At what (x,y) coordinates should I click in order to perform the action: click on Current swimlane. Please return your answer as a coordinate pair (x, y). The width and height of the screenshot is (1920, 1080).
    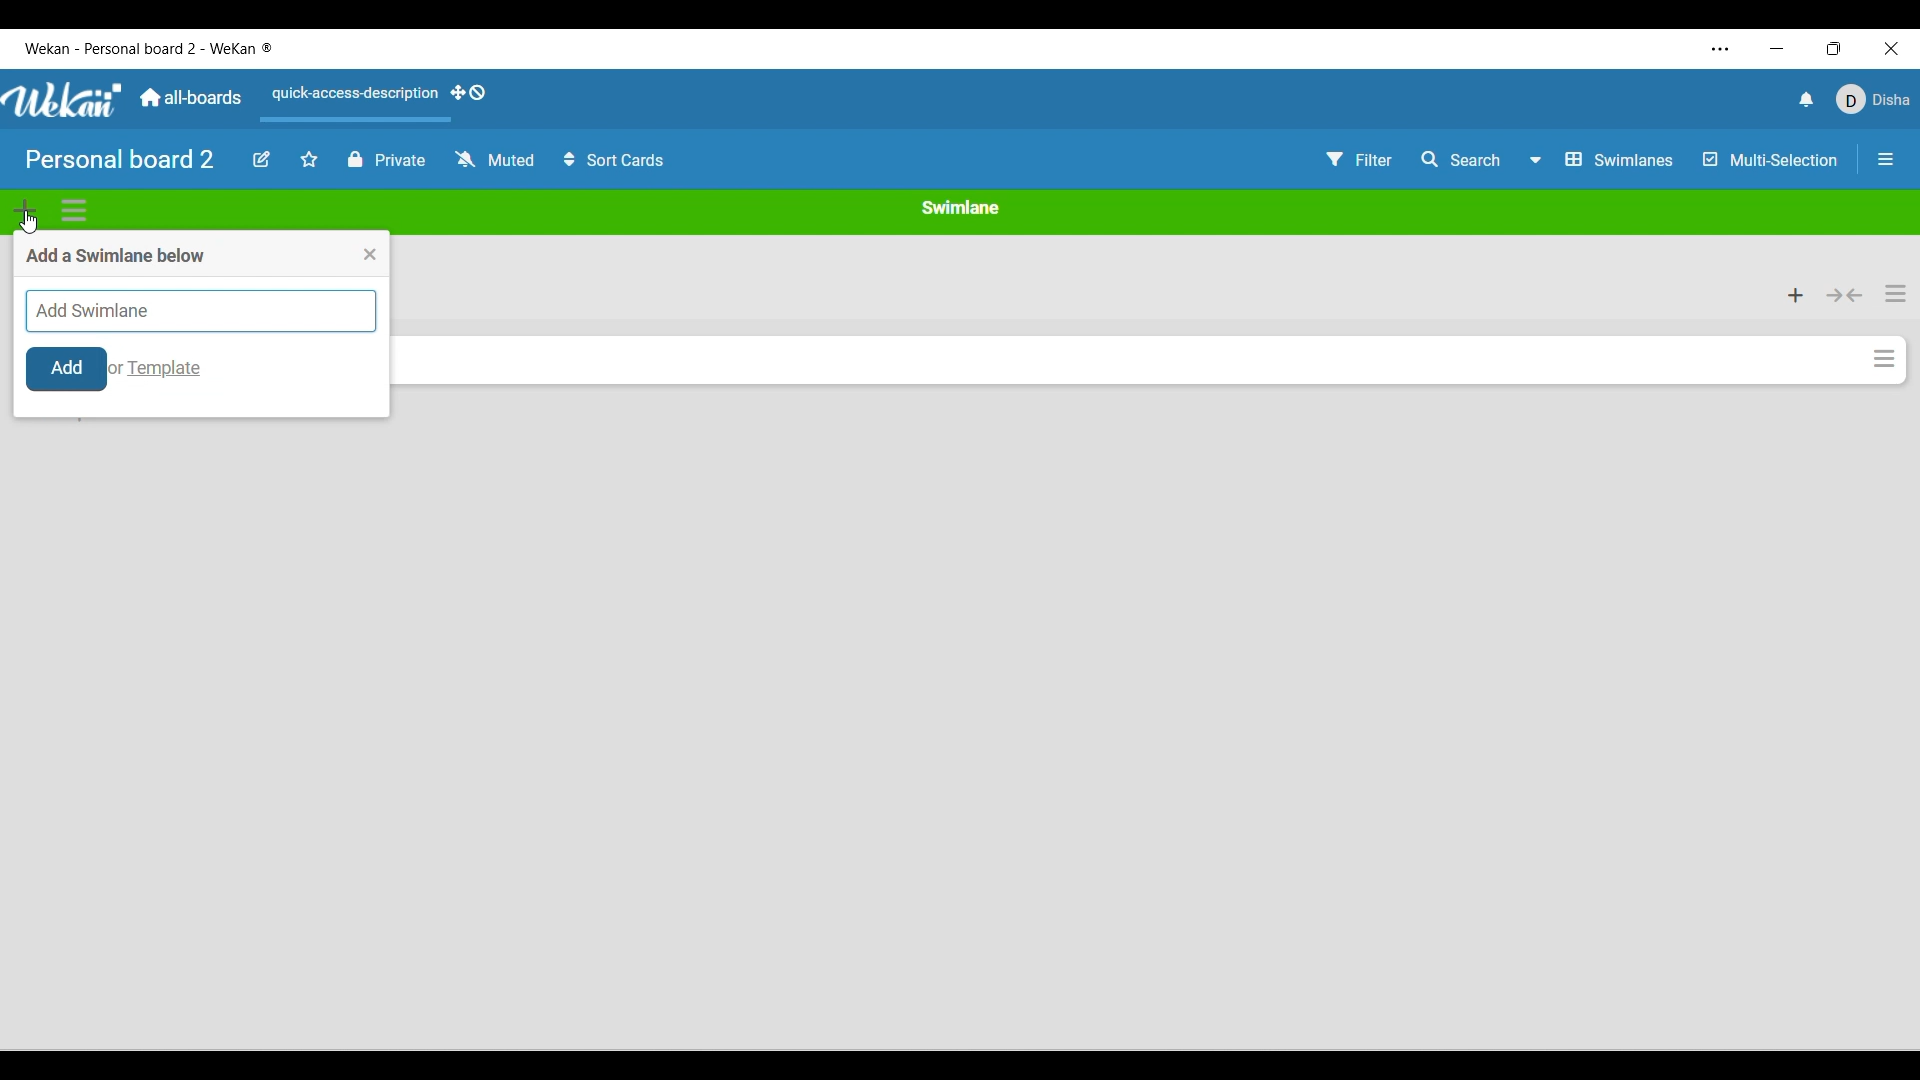
    Looking at the image, I should click on (960, 207).